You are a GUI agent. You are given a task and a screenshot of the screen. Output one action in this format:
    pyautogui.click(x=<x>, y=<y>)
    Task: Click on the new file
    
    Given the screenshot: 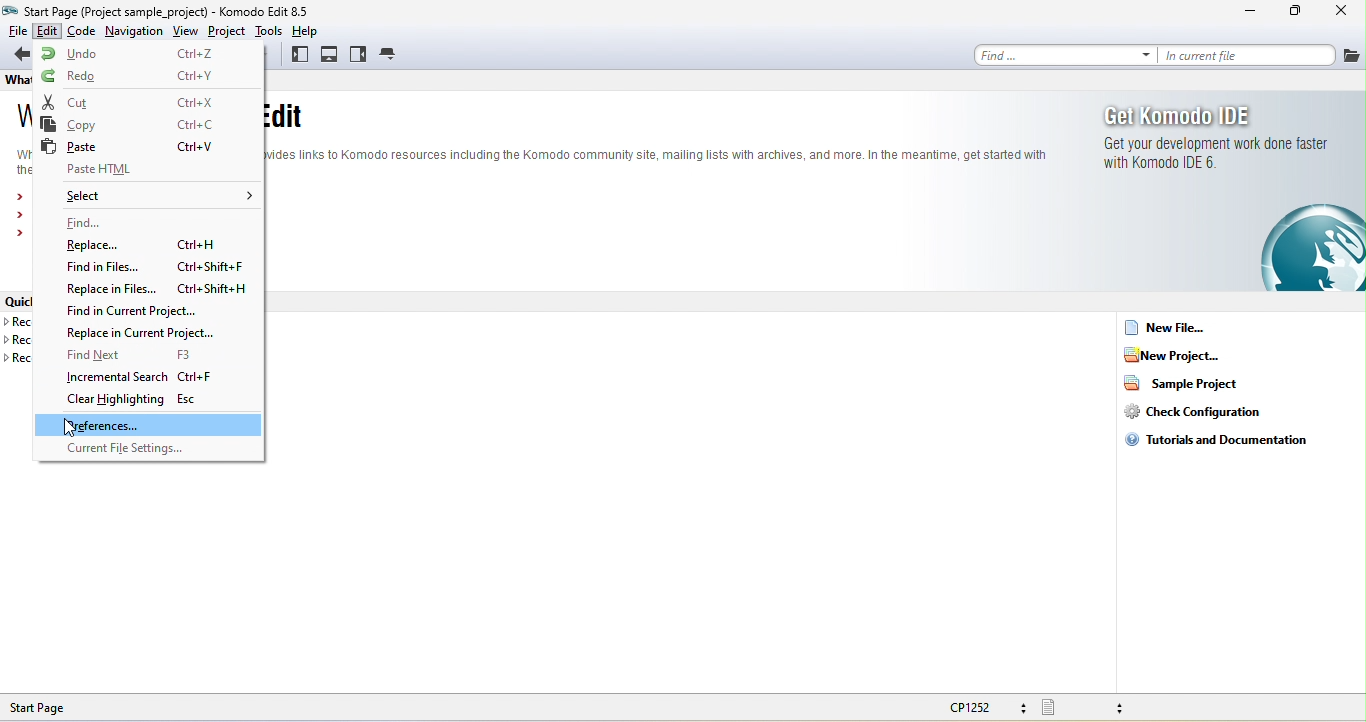 What is the action you would take?
    pyautogui.click(x=1168, y=328)
    